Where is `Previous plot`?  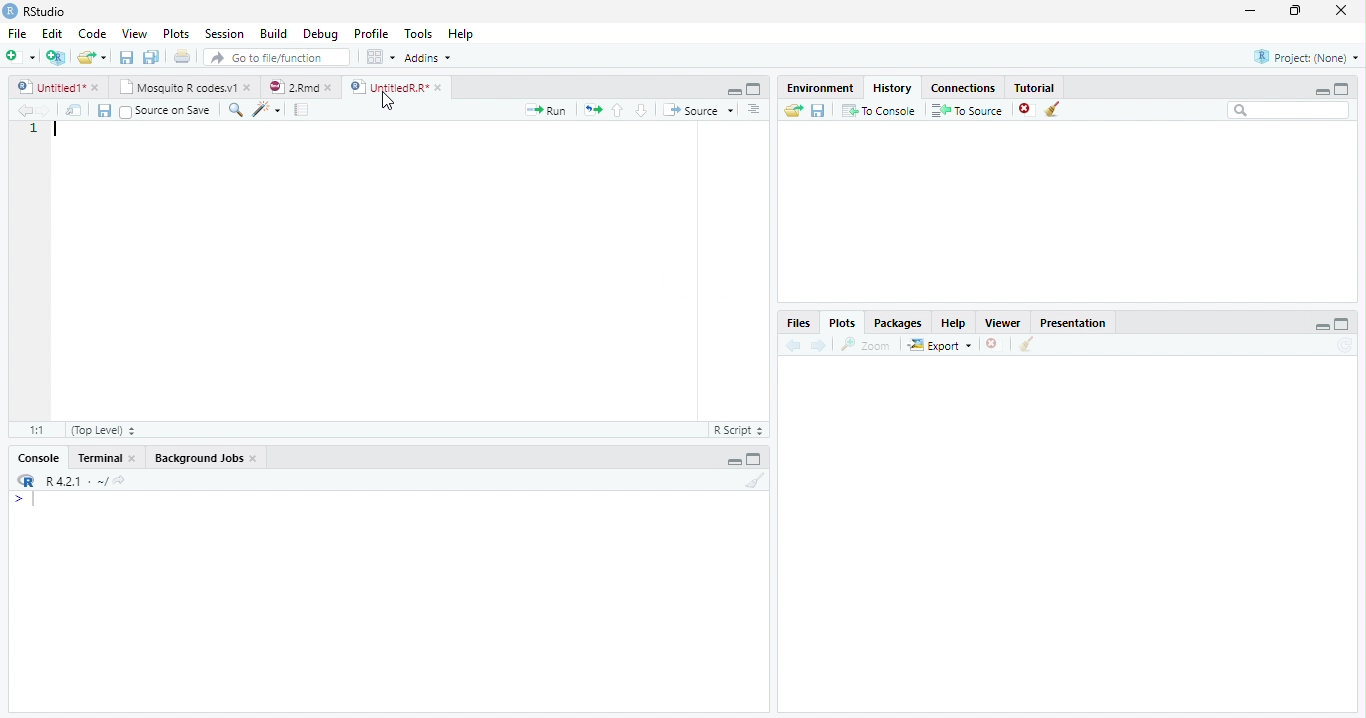 Previous plot is located at coordinates (794, 345).